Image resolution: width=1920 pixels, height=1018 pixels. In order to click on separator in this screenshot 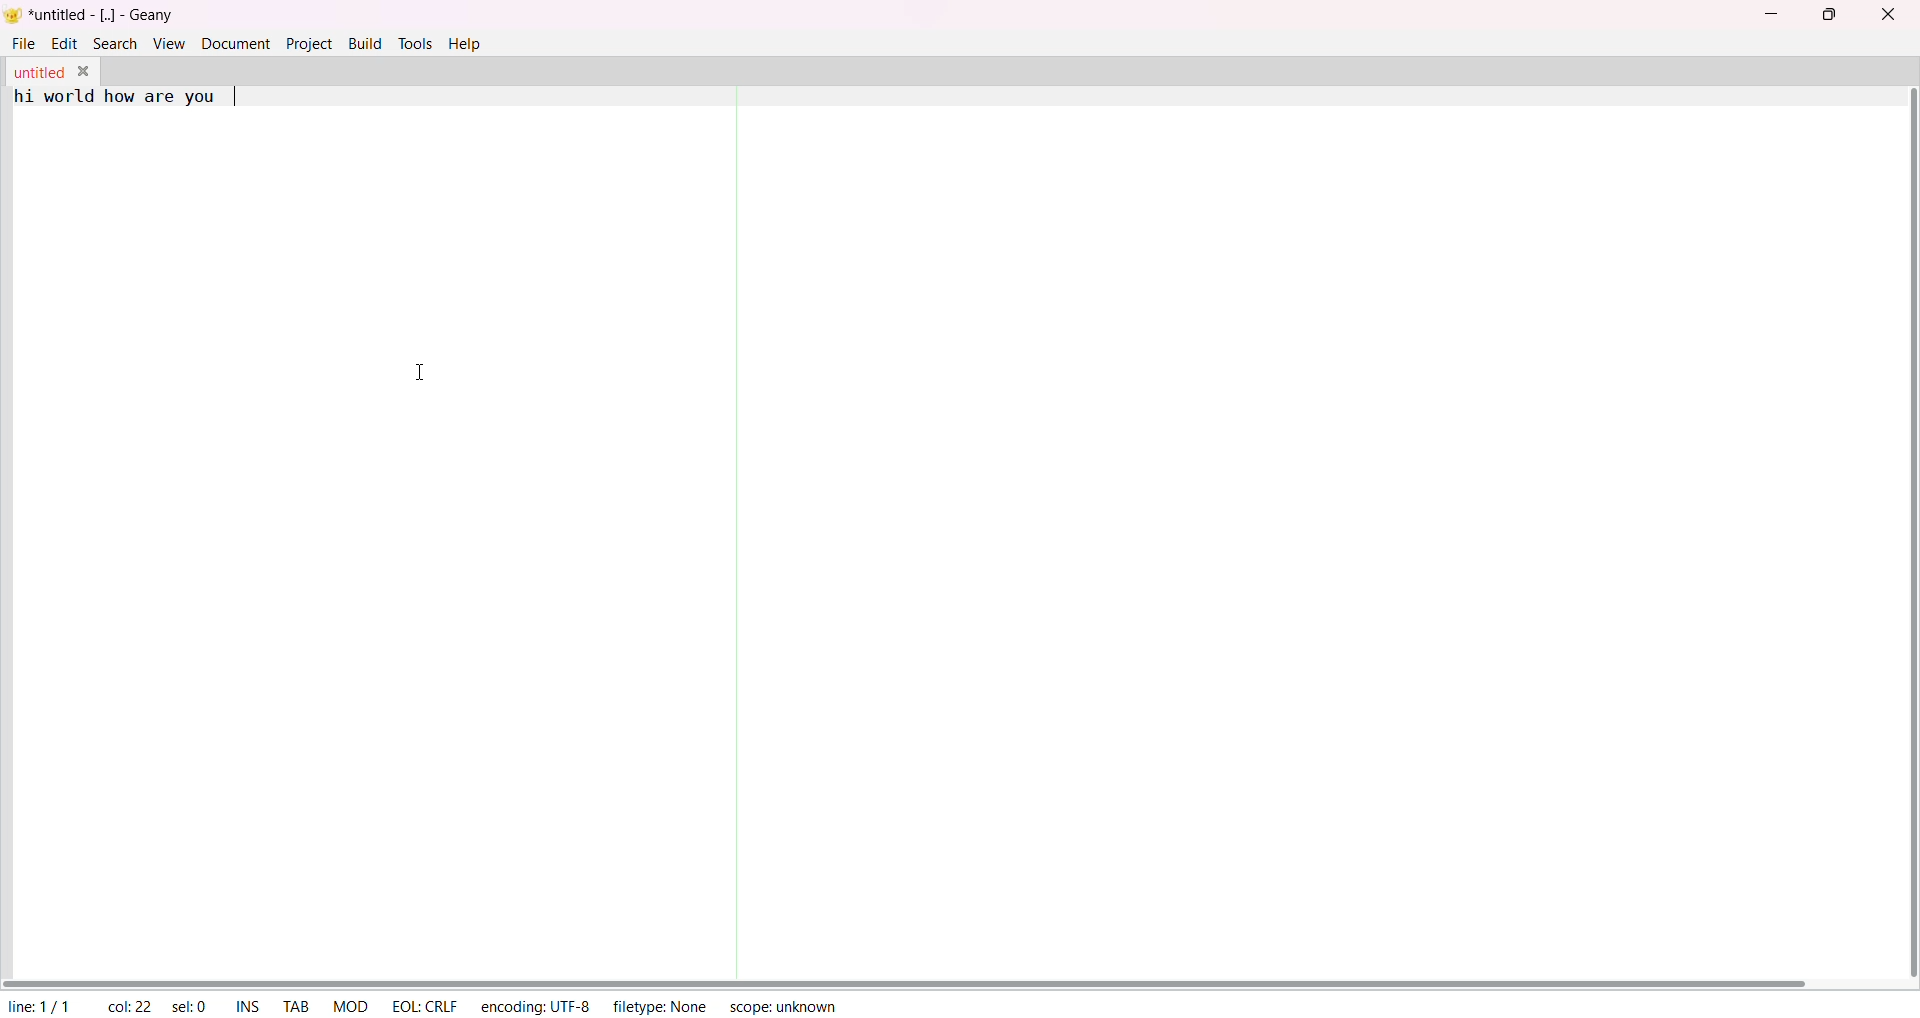, I will do `click(721, 524)`.